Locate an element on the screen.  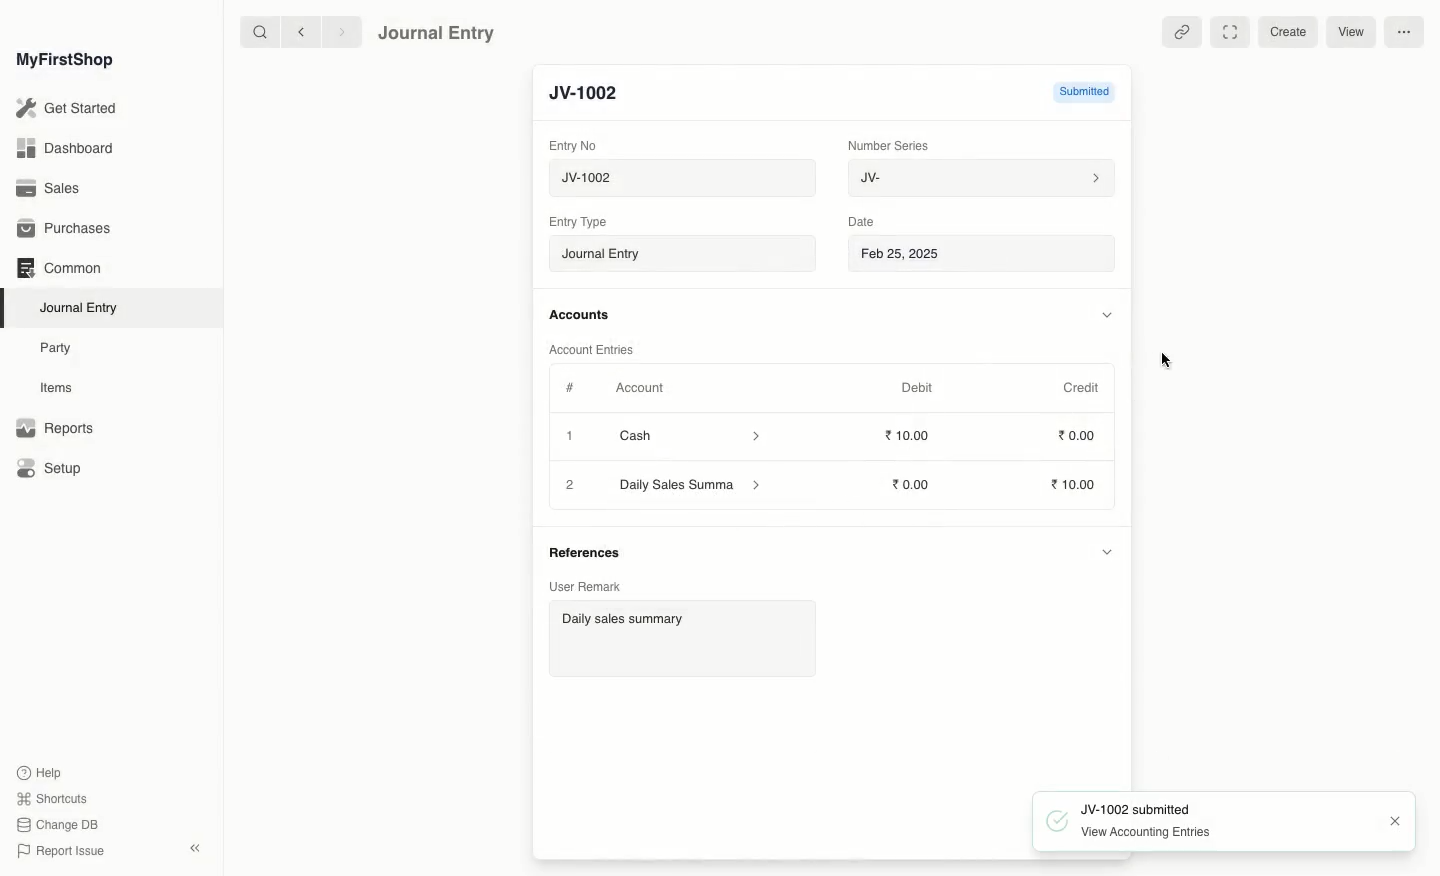
10.00 is located at coordinates (1076, 486).